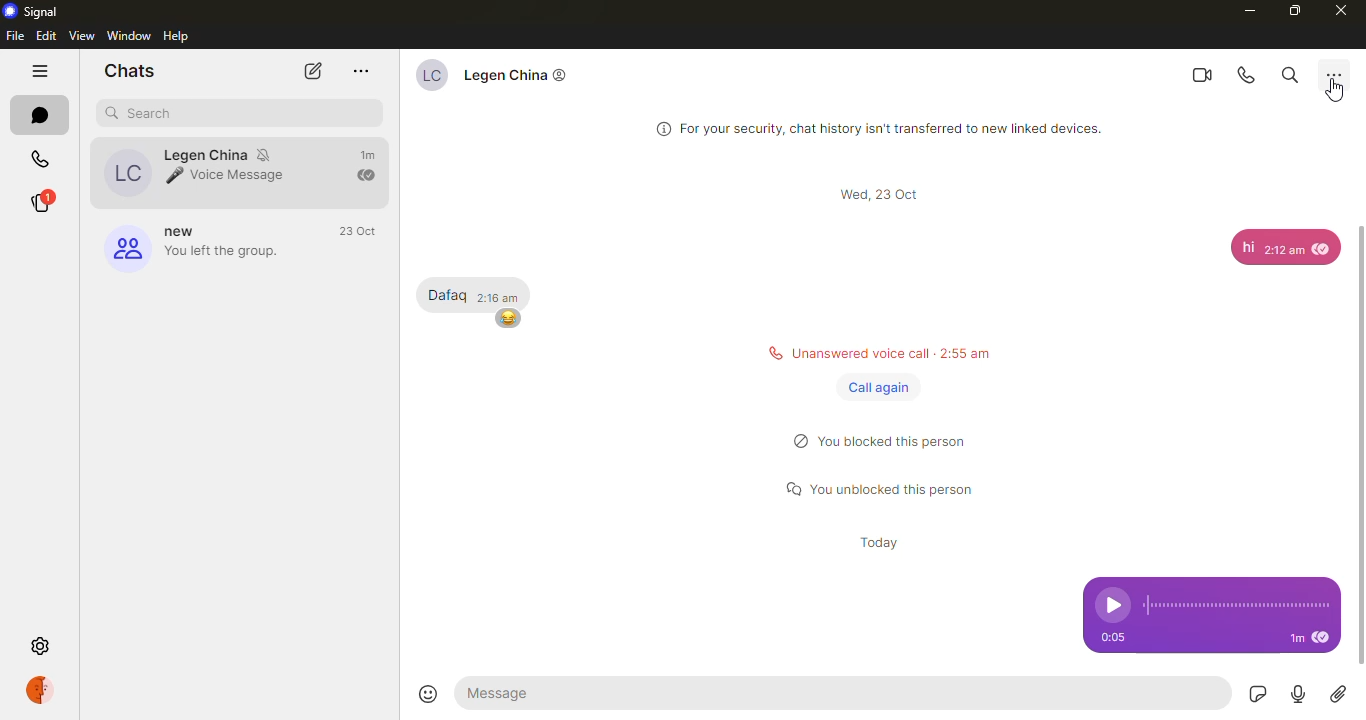 The width and height of the screenshot is (1366, 720). What do you see at coordinates (1296, 639) in the screenshot?
I see `time` at bounding box center [1296, 639].